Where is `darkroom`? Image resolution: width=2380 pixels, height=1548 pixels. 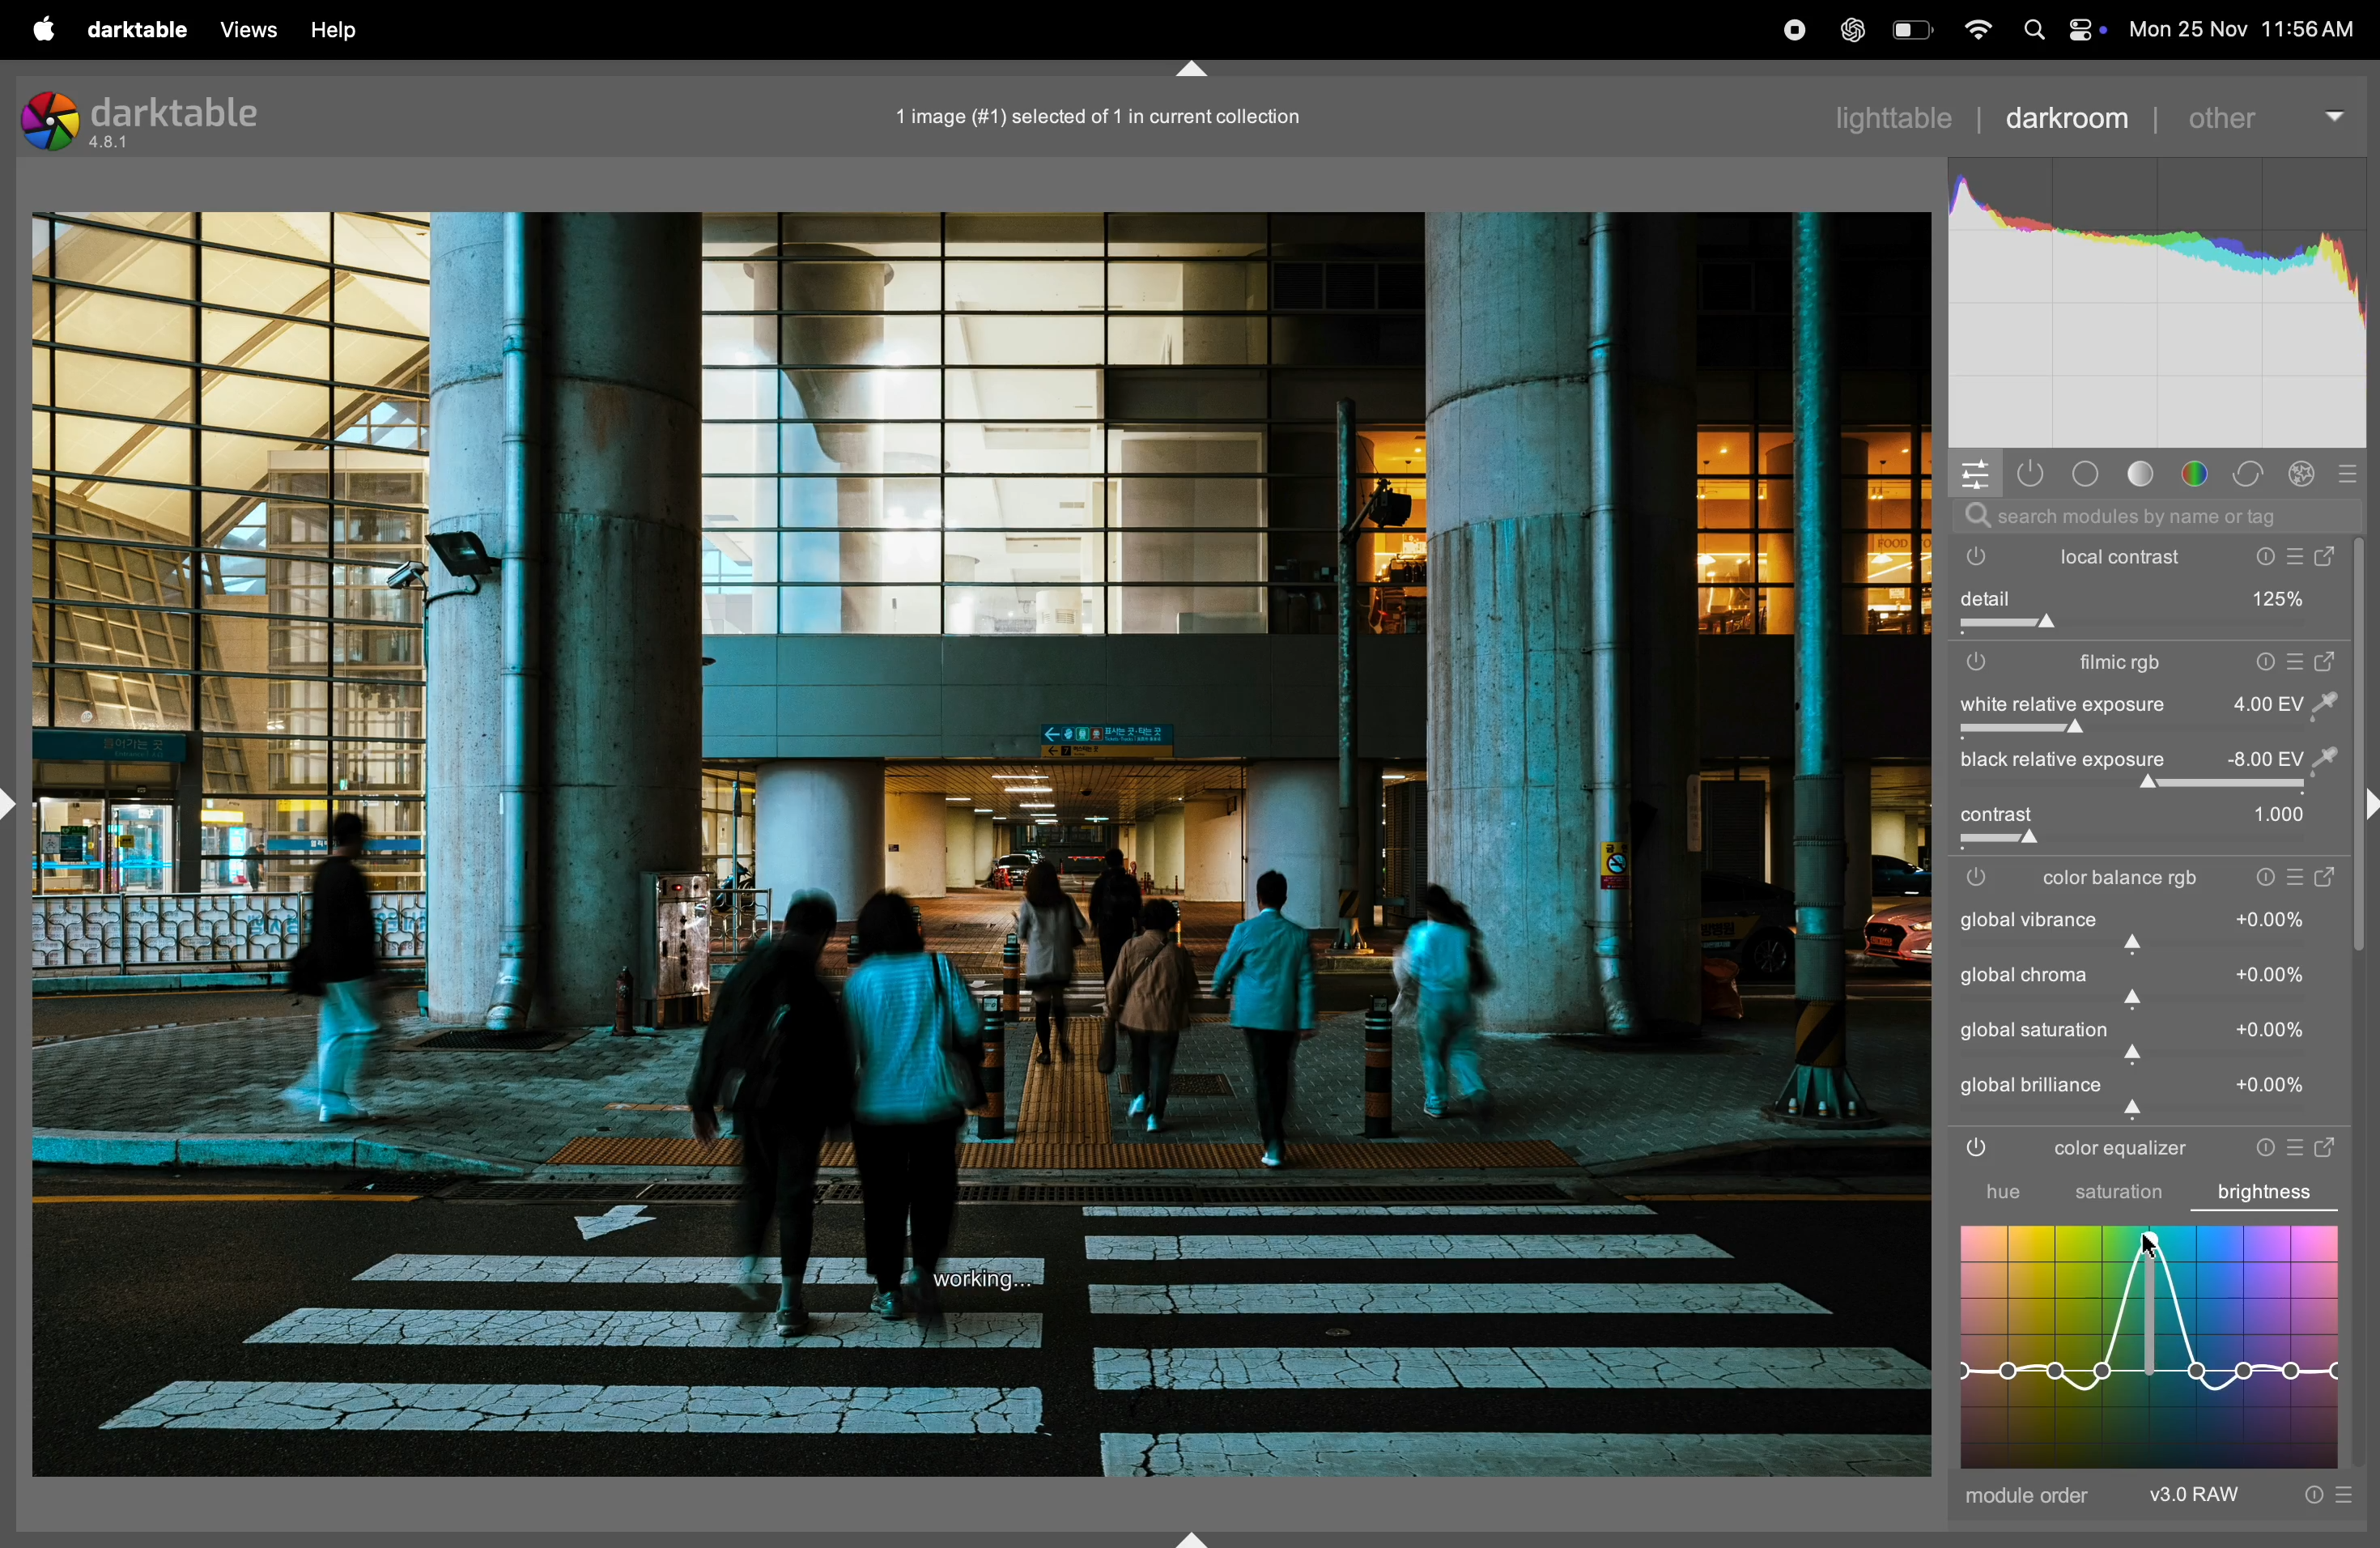
darkroom is located at coordinates (2067, 115).